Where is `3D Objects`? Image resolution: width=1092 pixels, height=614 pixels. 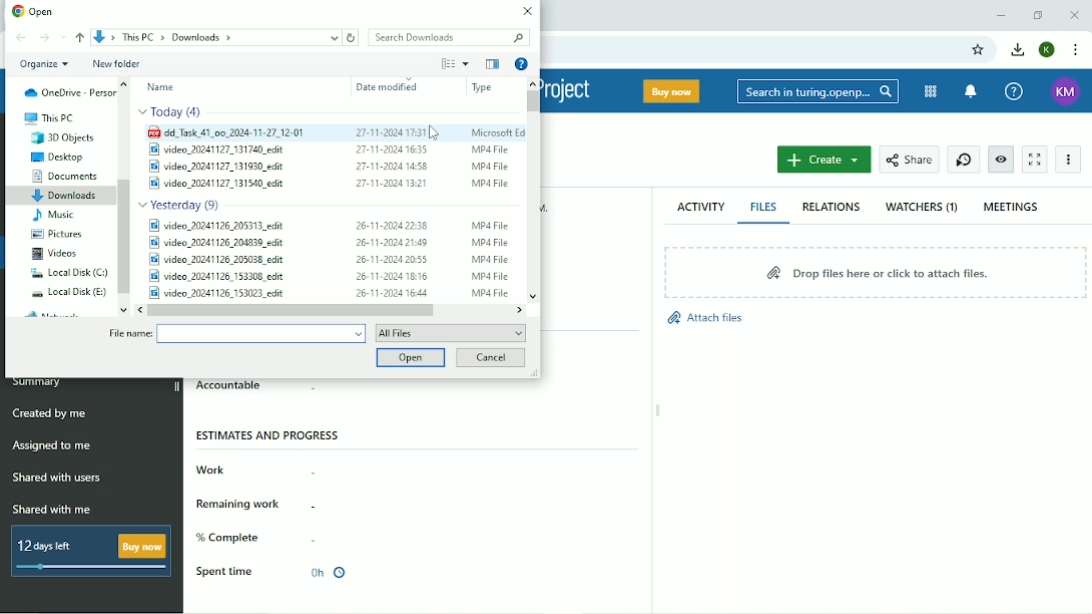 3D Objects is located at coordinates (64, 138).